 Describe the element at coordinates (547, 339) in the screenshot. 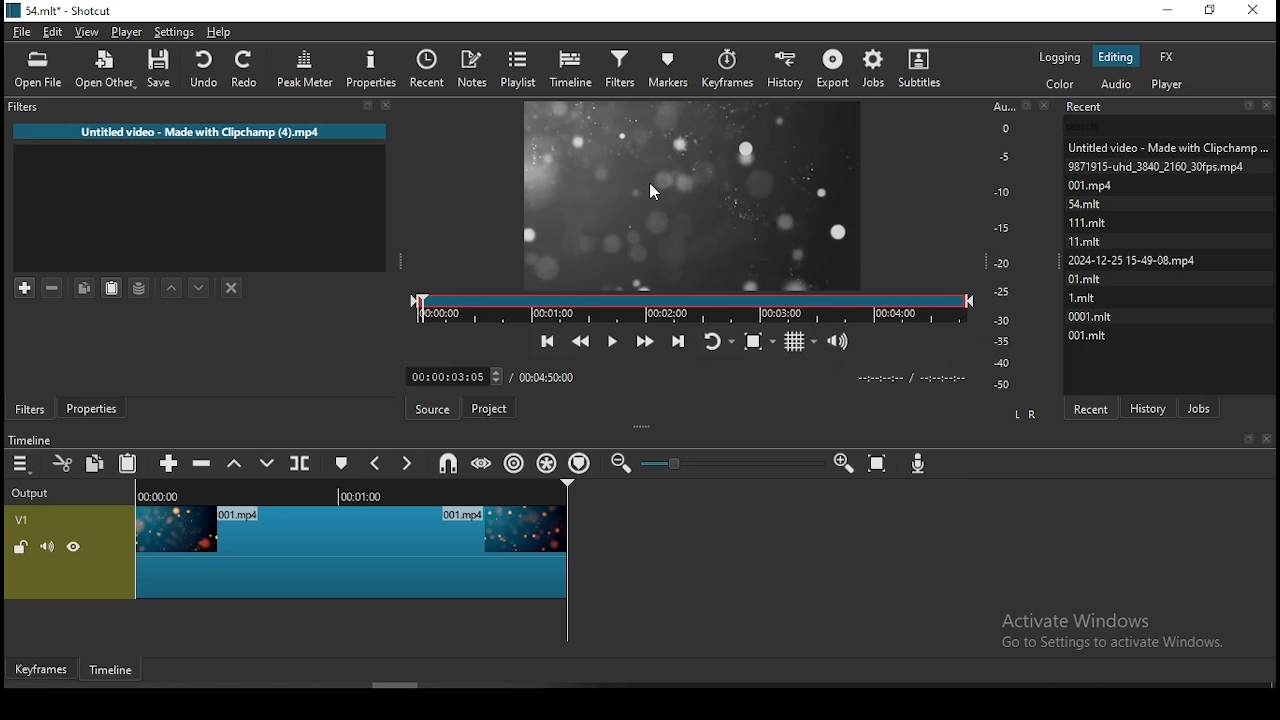

I see `skip to the previous point` at that location.